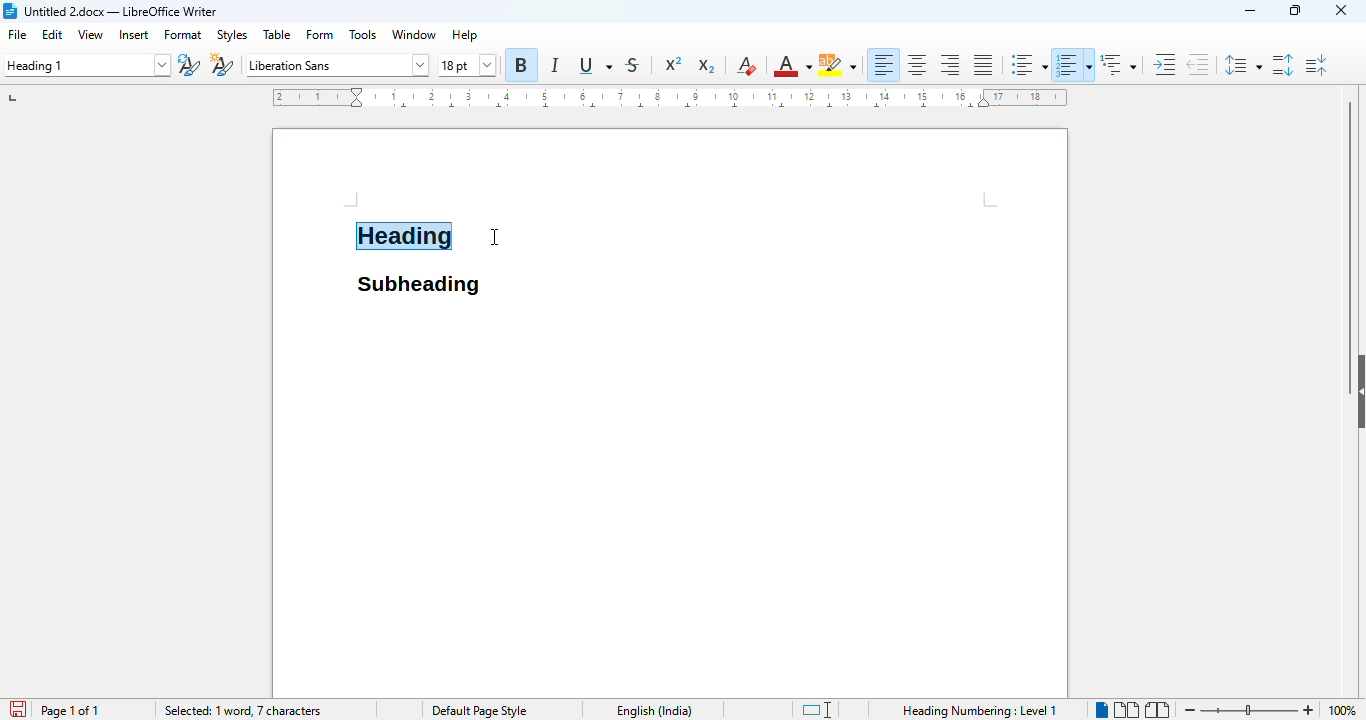  I want to click on align left, so click(883, 64).